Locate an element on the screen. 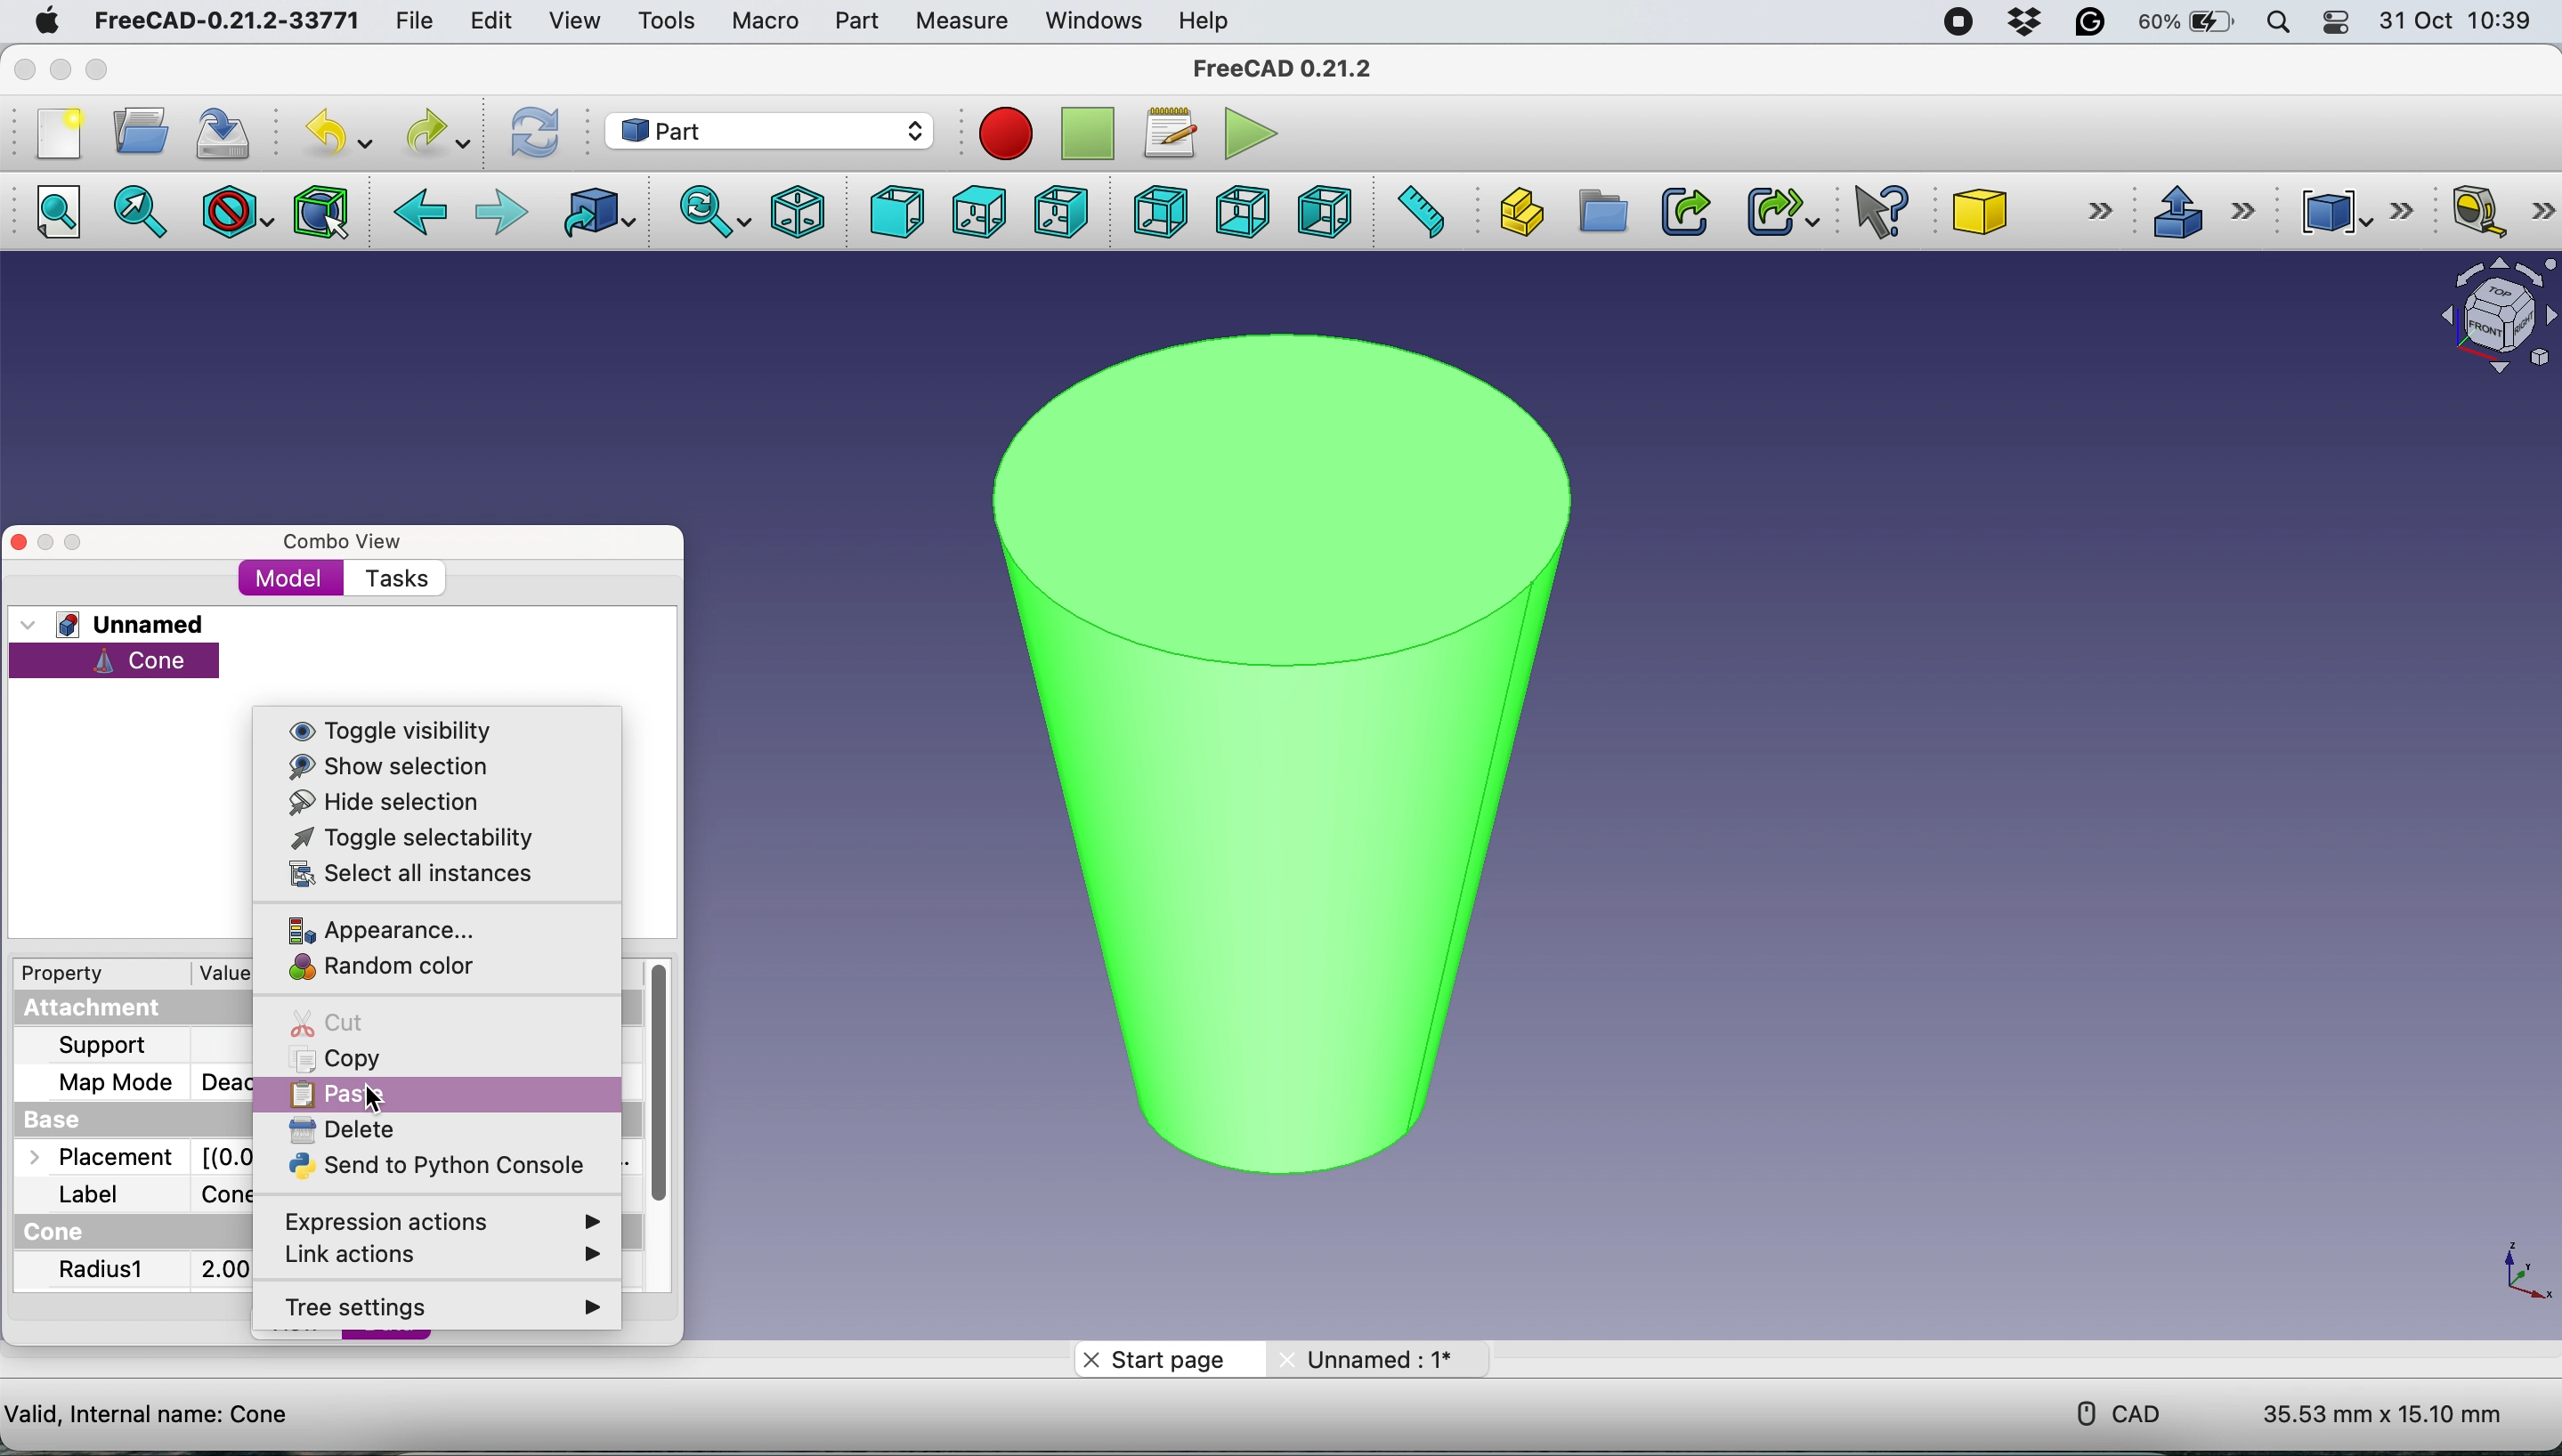  unnamed is located at coordinates (120, 624).